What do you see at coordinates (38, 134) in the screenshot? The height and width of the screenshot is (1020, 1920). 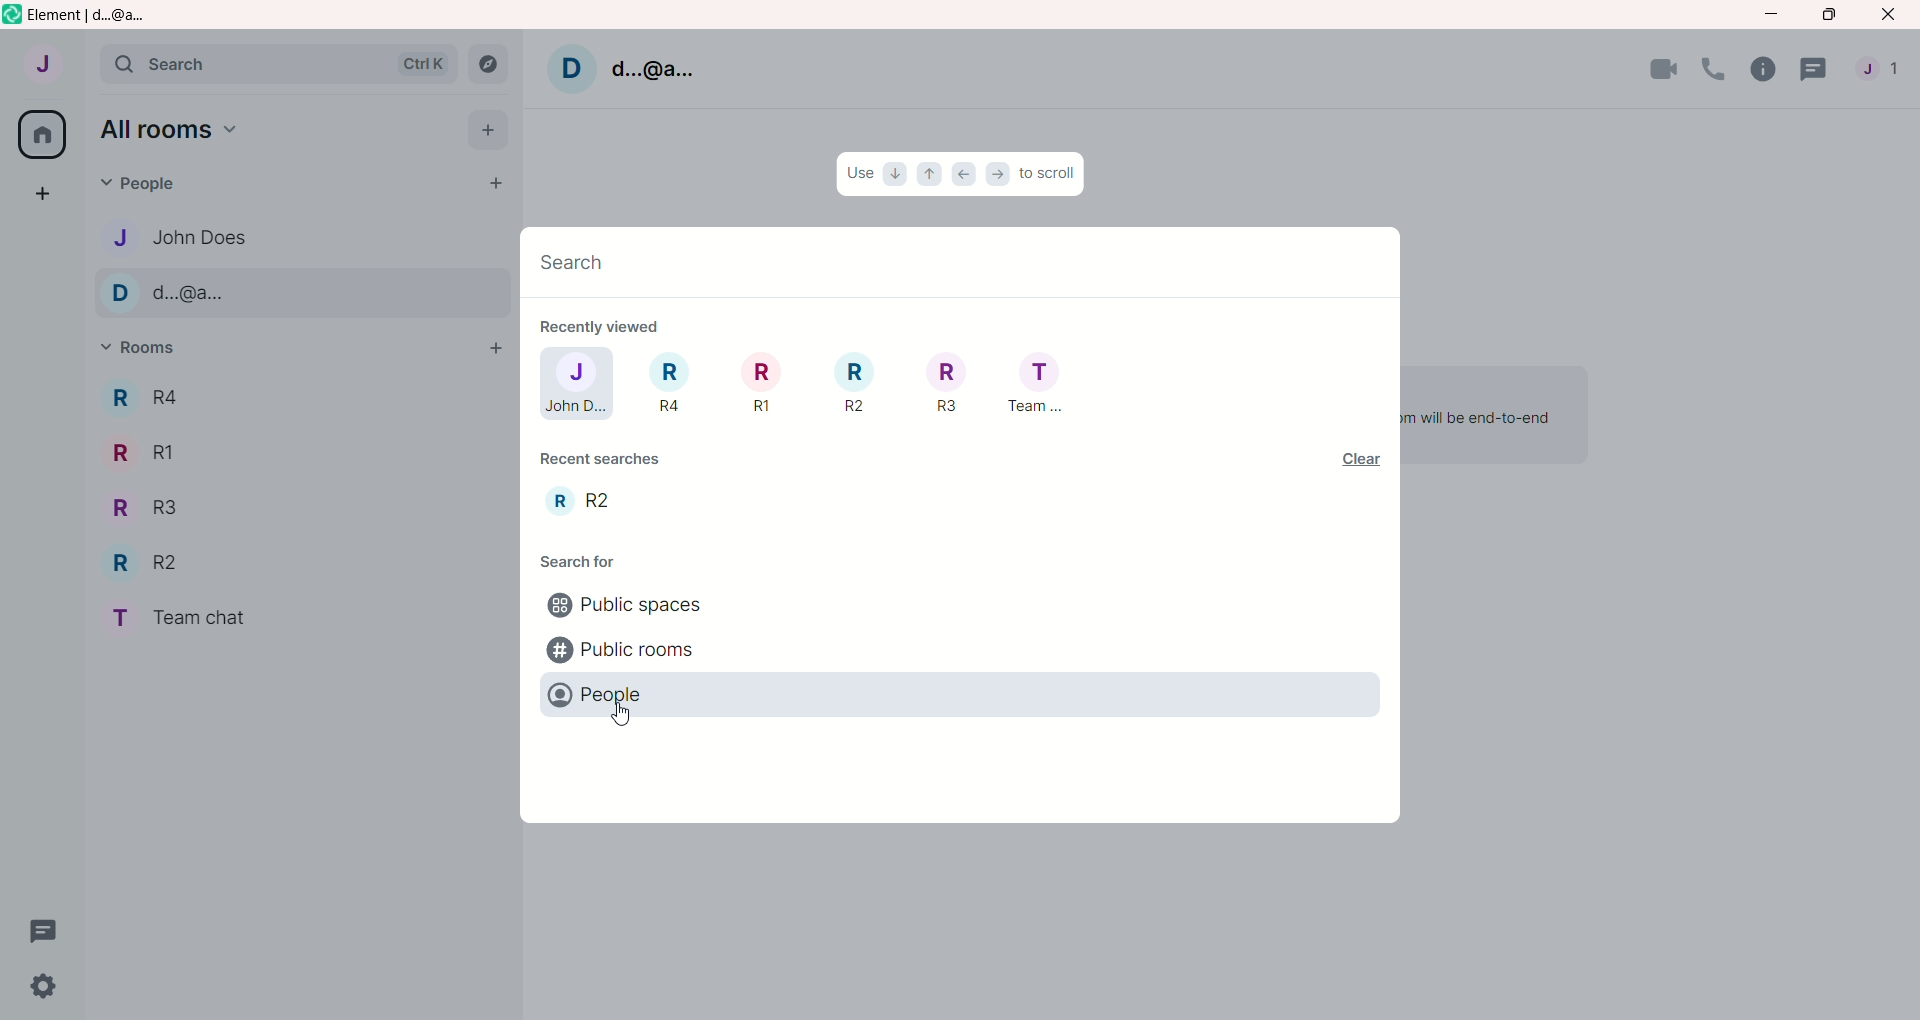 I see `all rooms` at bounding box center [38, 134].